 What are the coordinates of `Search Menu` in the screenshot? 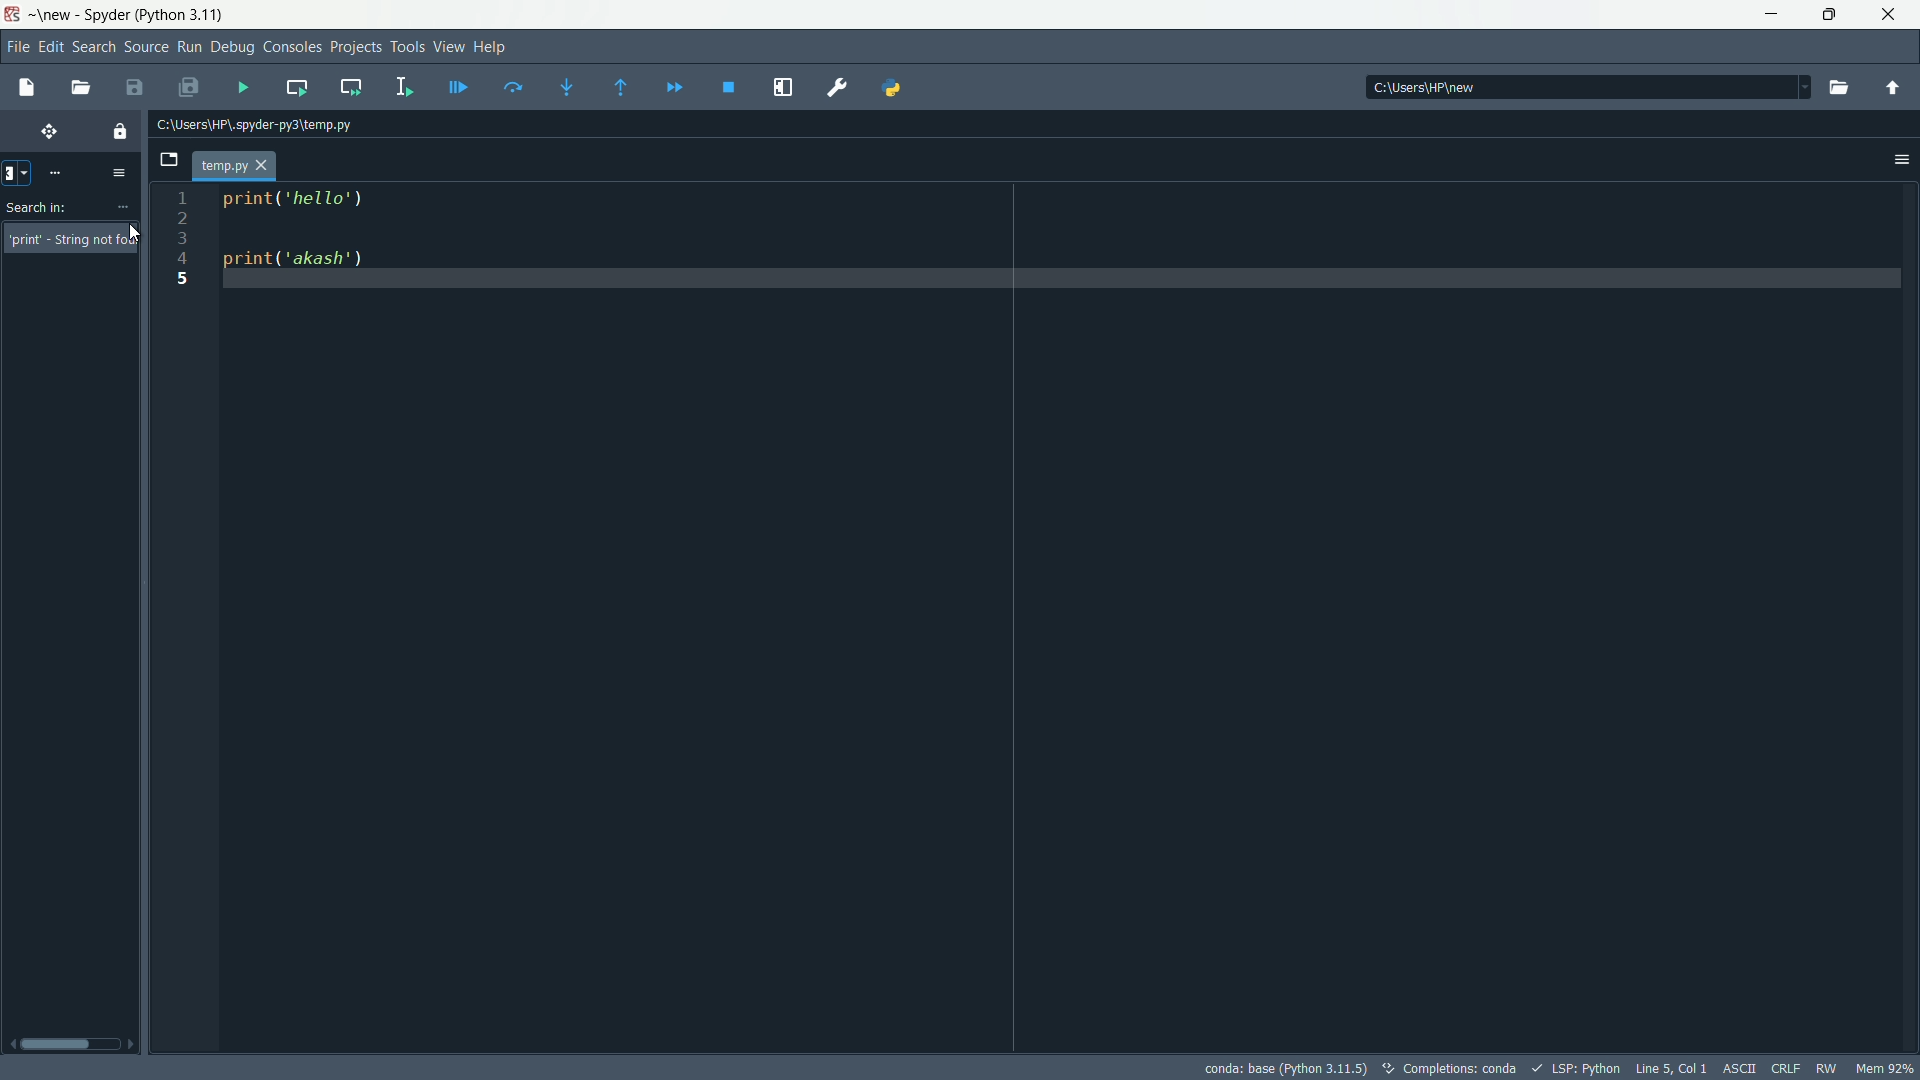 It's located at (92, 46).